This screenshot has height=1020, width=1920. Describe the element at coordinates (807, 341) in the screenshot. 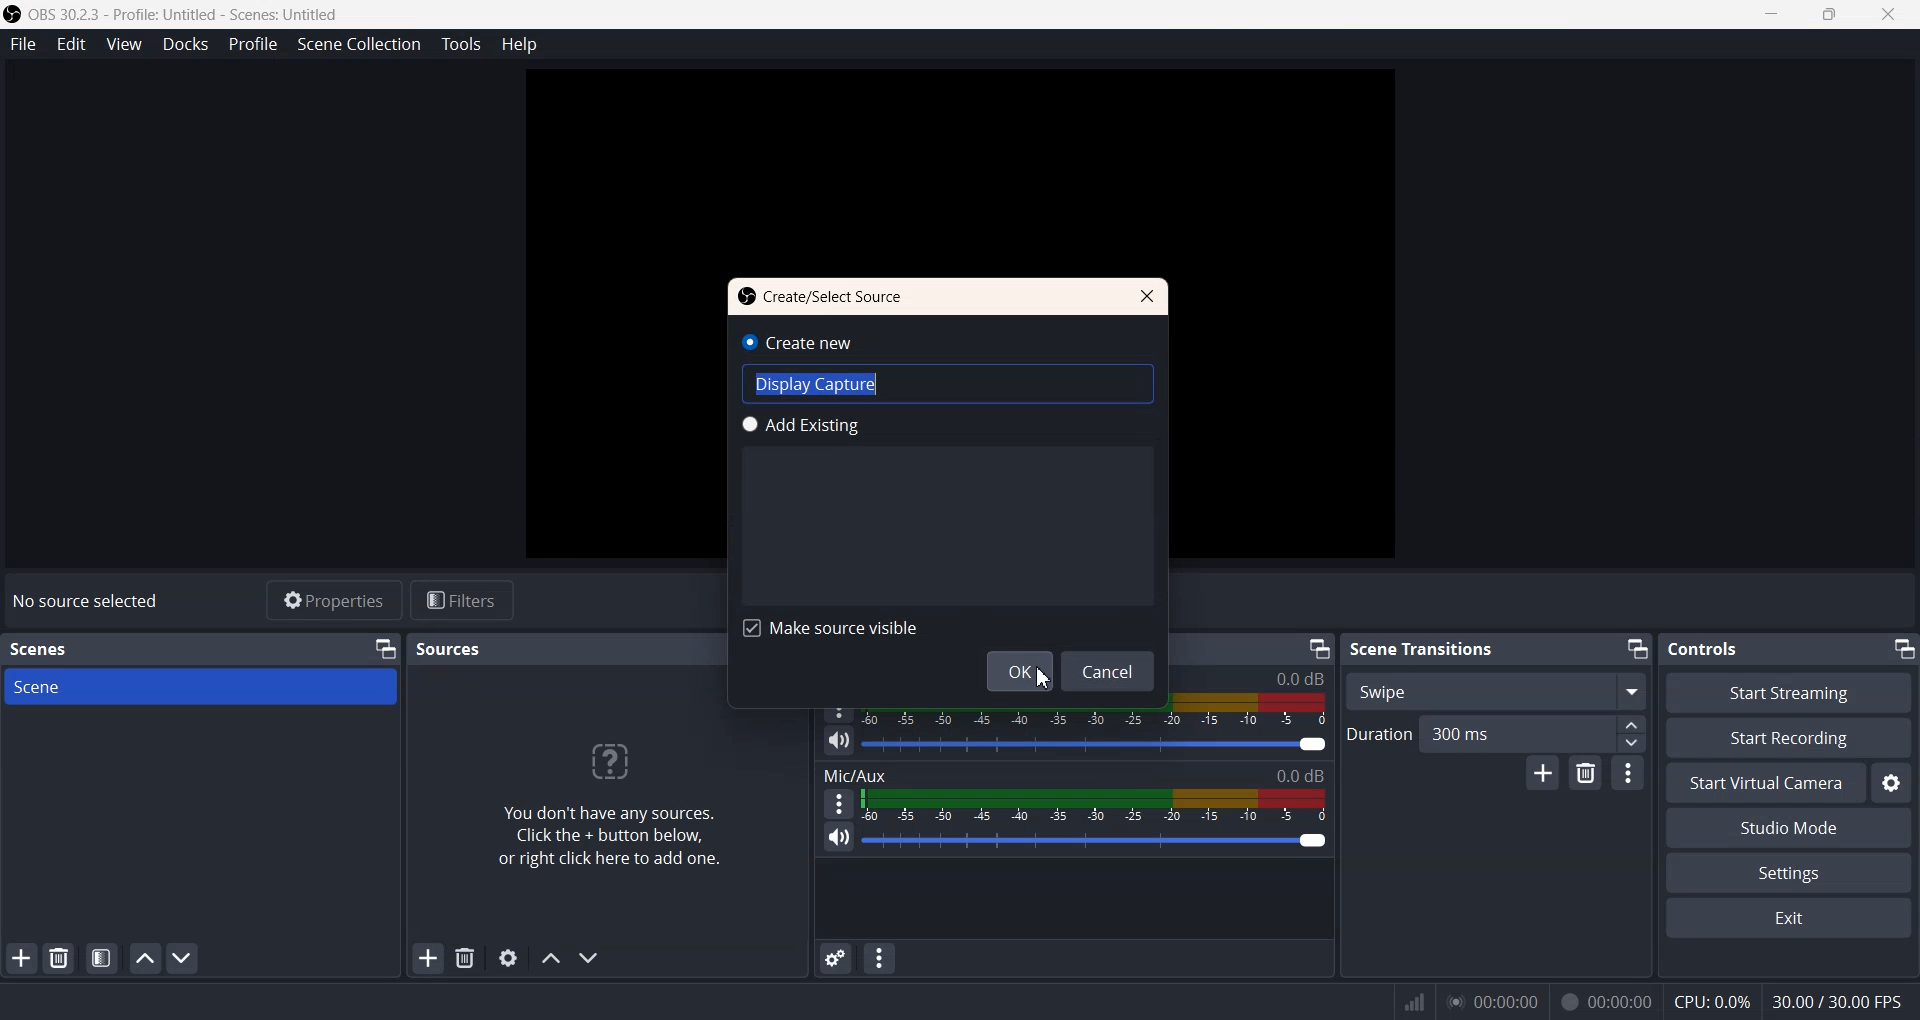

I see `Create New` at that location.